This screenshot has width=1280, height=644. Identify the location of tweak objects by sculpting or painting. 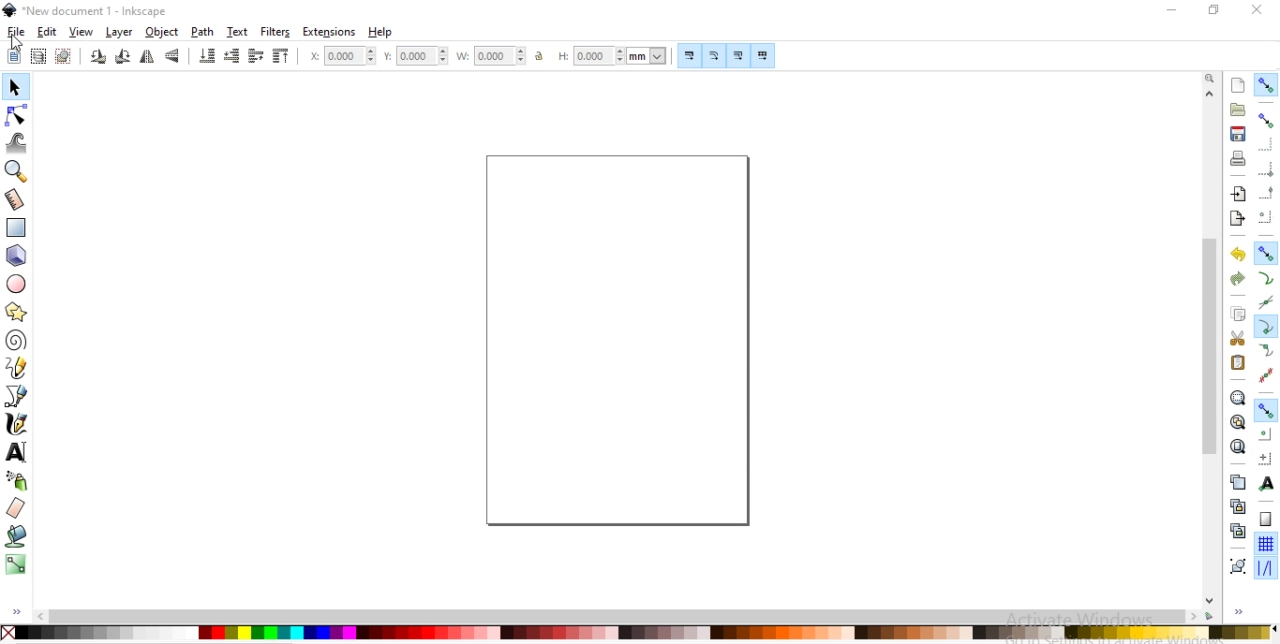
(18, 142).